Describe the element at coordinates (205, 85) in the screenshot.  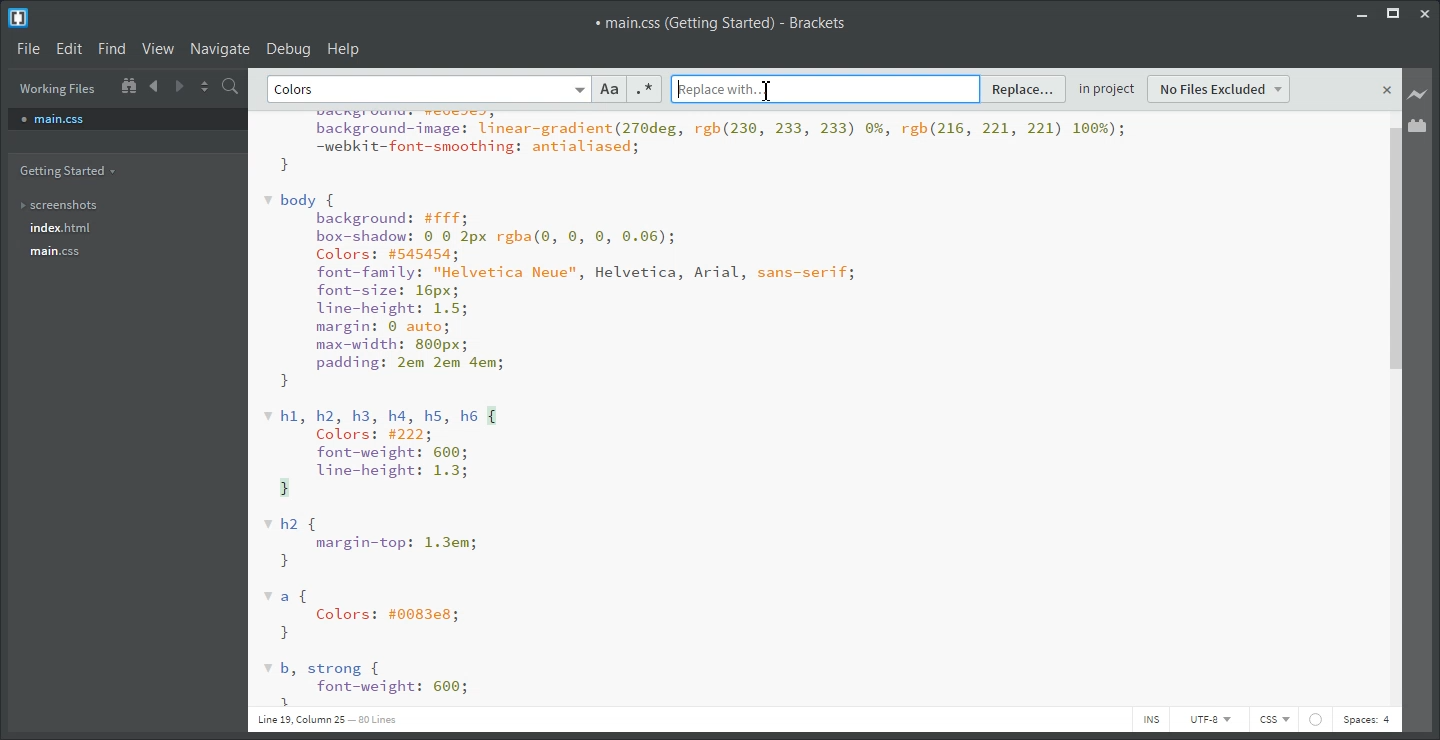
I see `Split the editor vertically and horizontally` at that location.